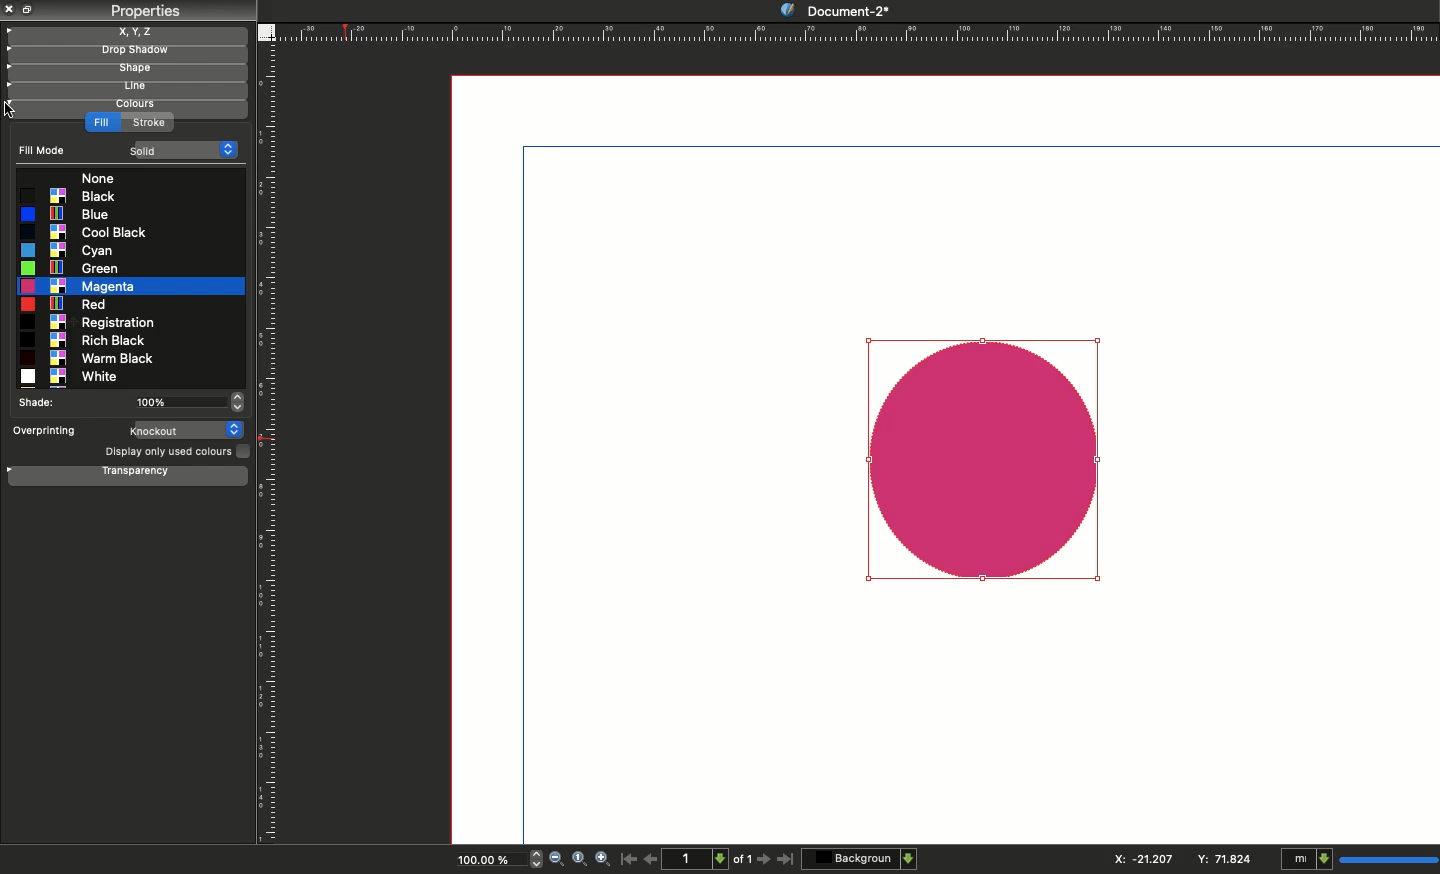 Image resolution: width=1440 pixels, height=874 pixels. What do you see at coordinates (69, 250) in the screenshot?
I see `Cyan` at bounding box center [69, 250].